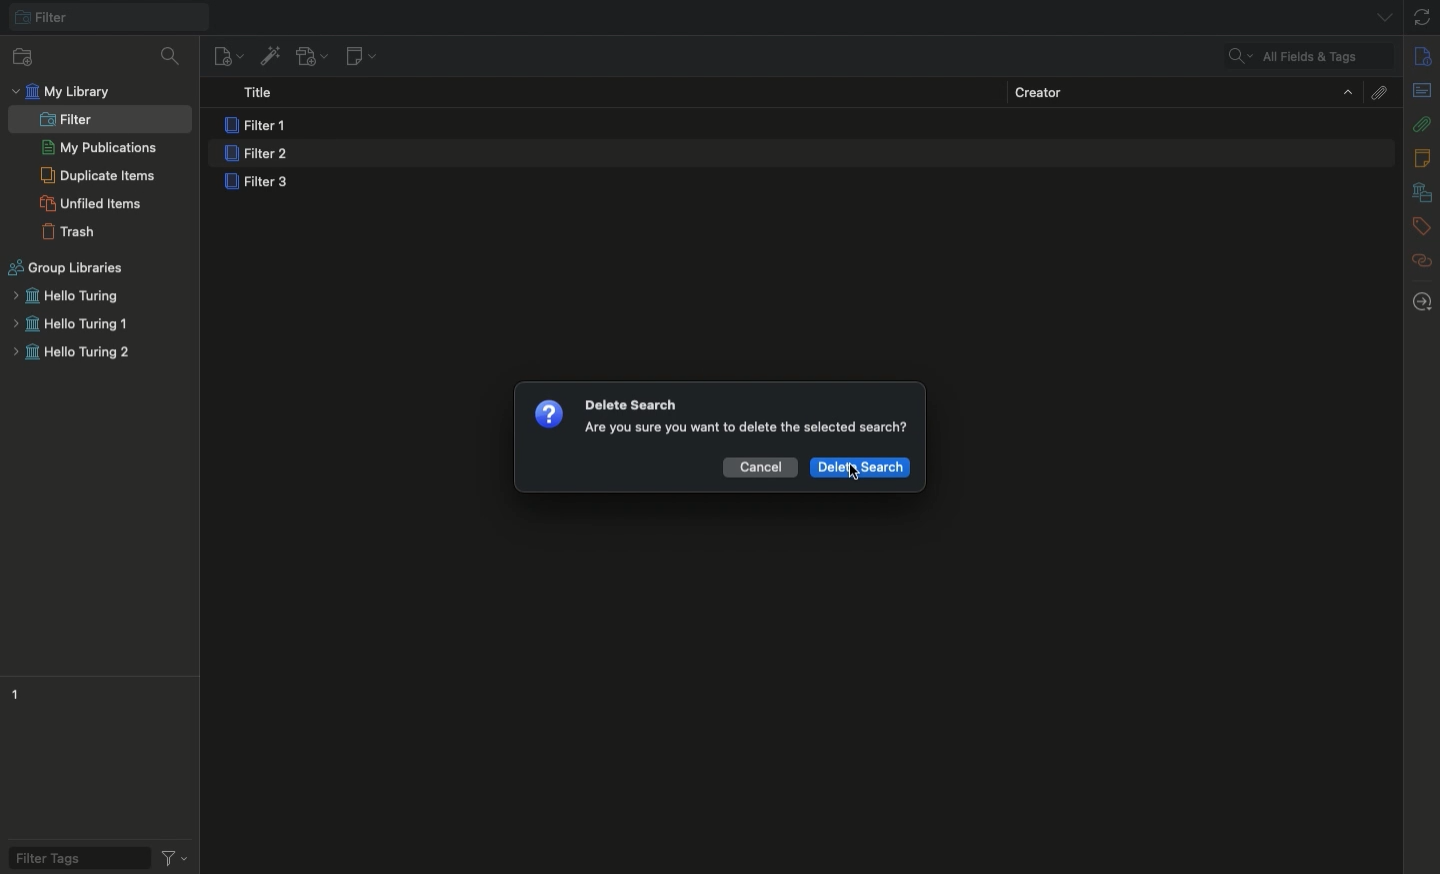  I want to click on My library, so click(107, 17).